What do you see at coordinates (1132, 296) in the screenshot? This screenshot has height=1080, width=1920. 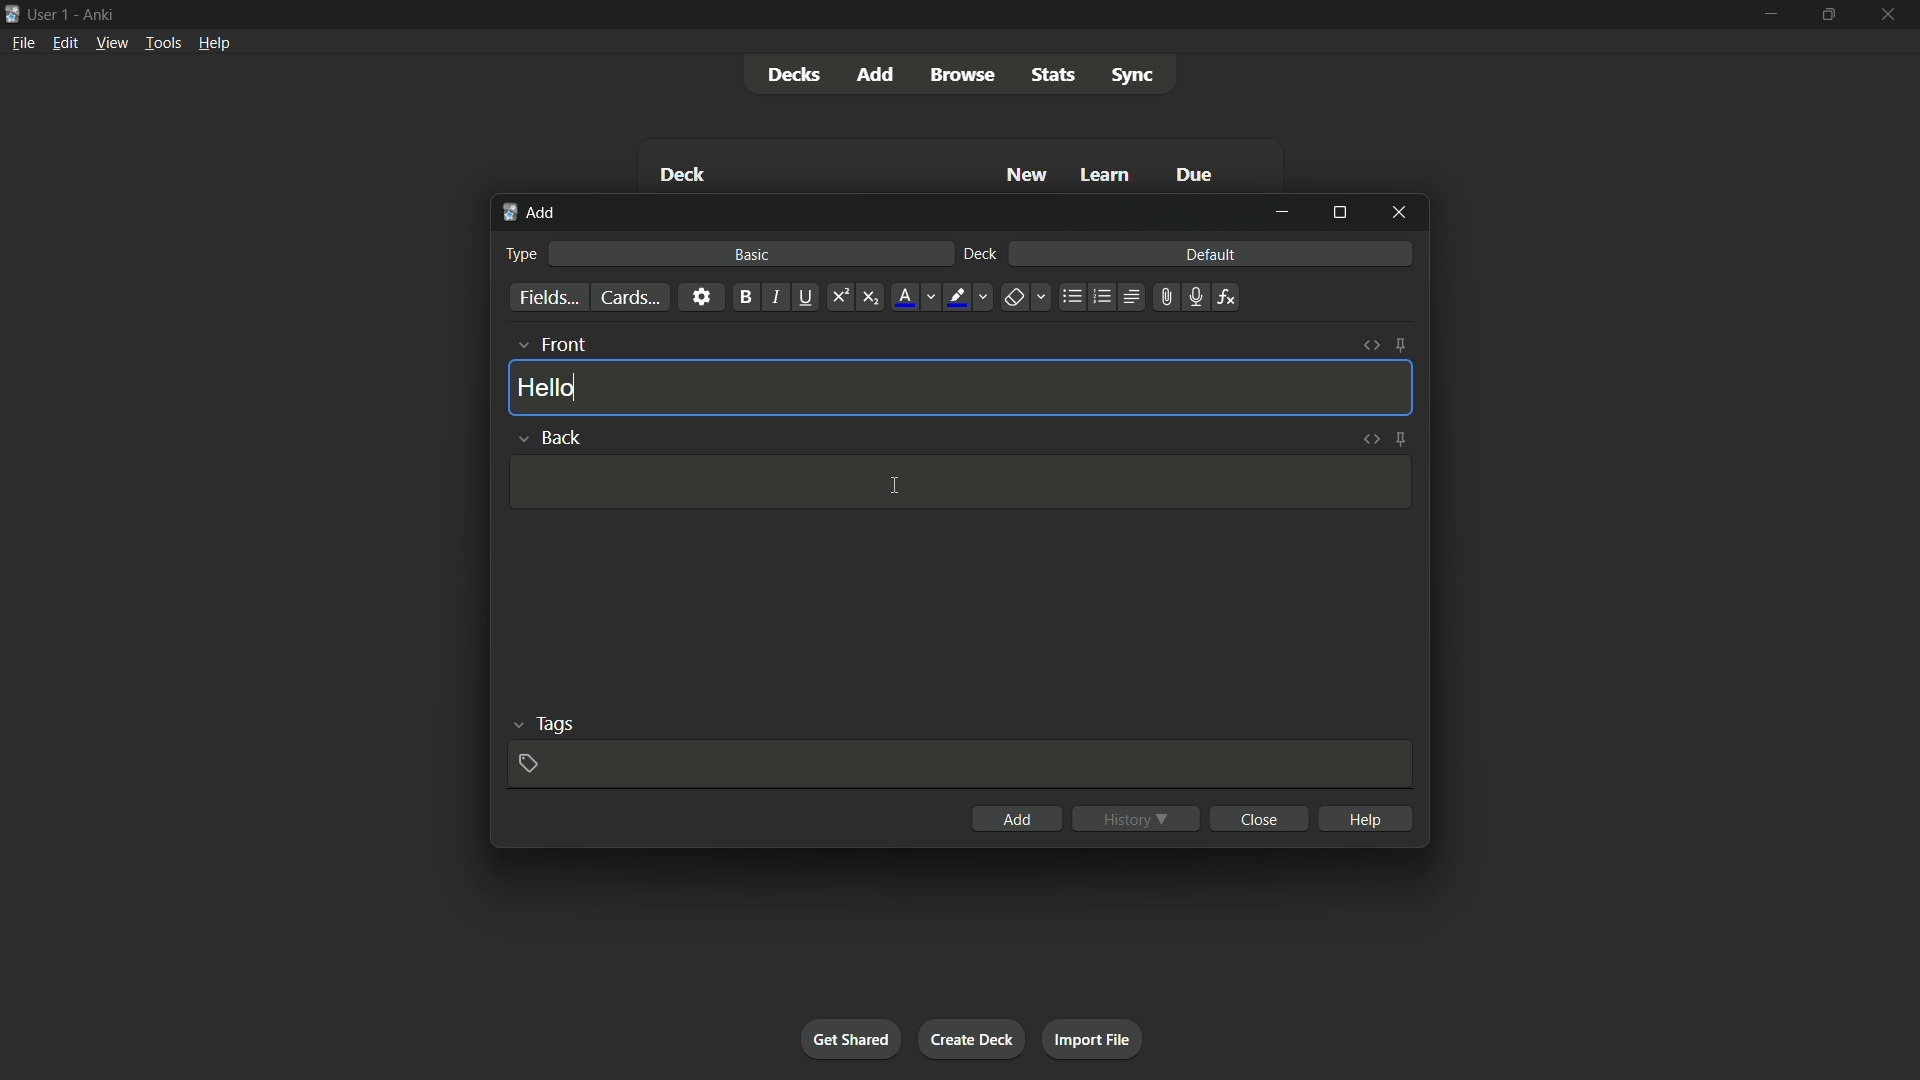 I see `alignment` at bounding box center [1132, 296].